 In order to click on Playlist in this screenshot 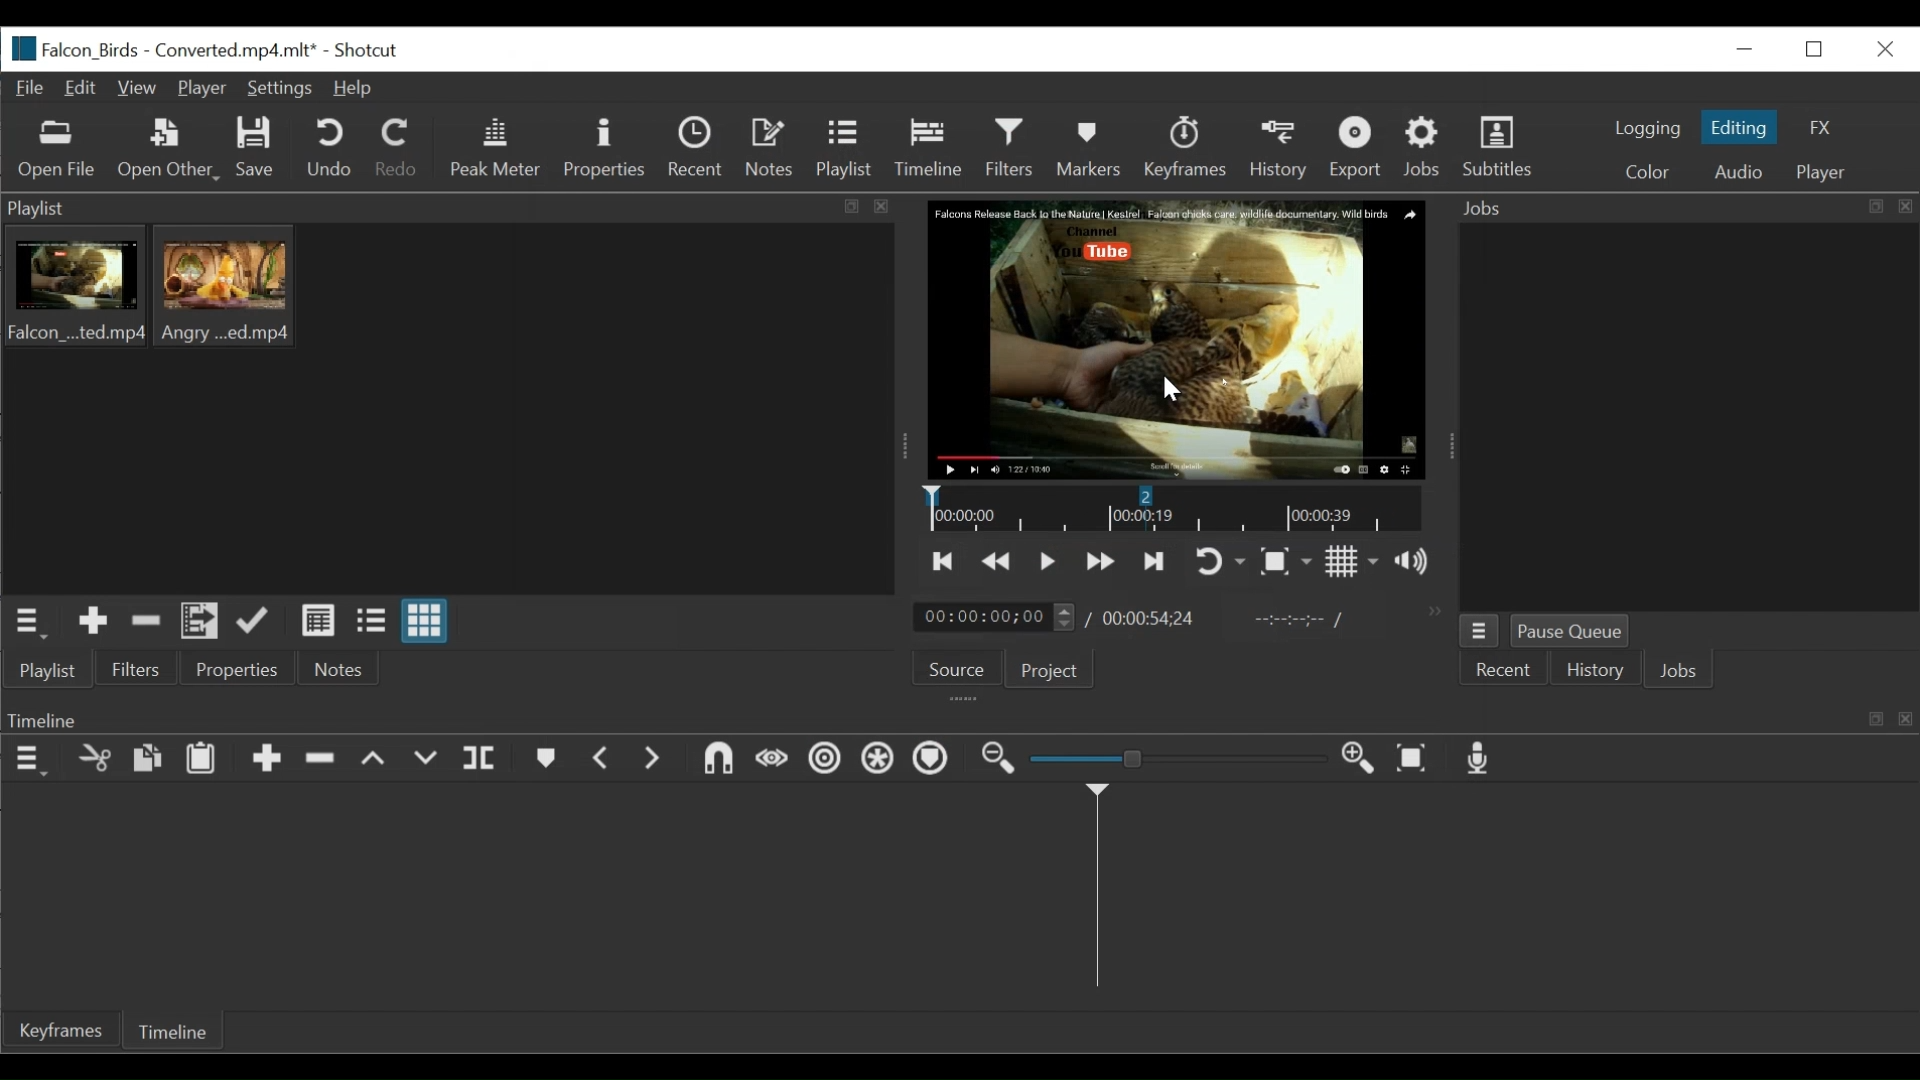, I will do `click(842, 150)`.